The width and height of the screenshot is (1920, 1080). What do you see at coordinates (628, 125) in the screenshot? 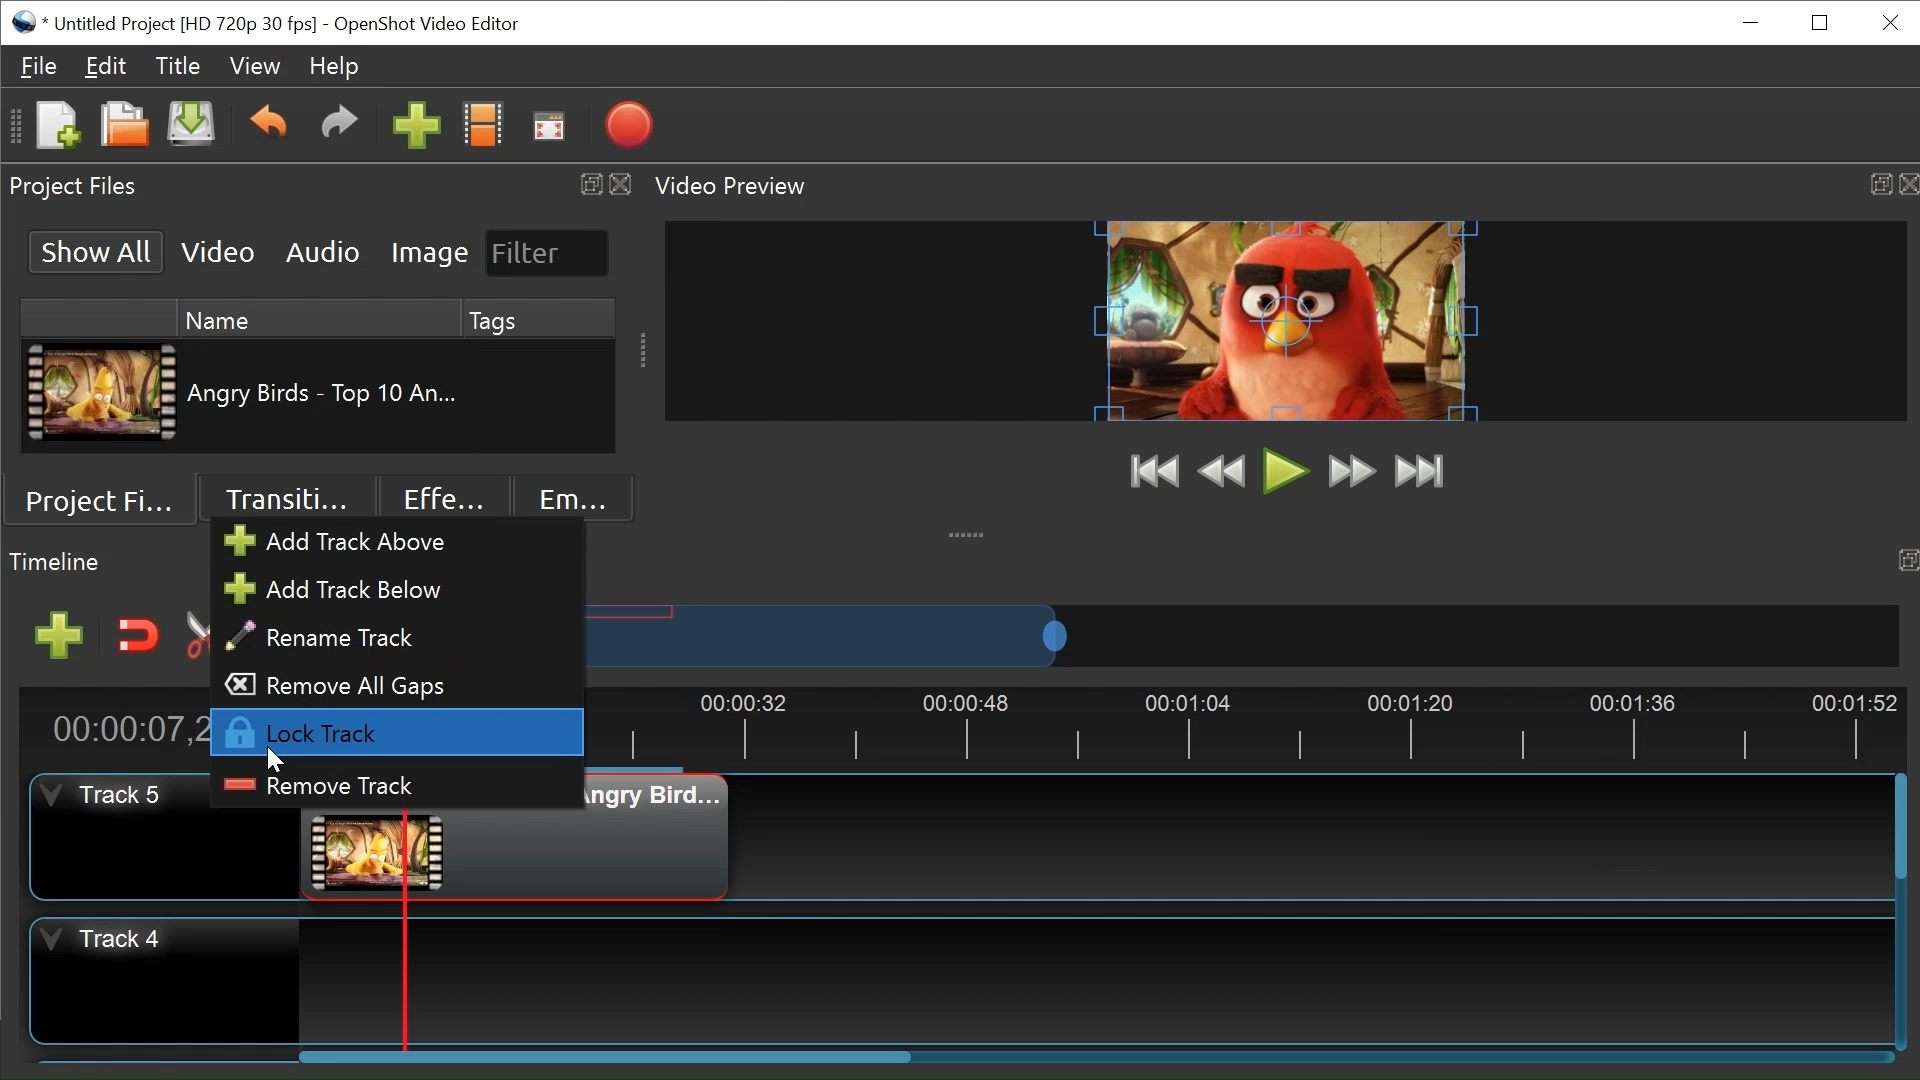
I see `Export Video` at bounding box center [628, 125].